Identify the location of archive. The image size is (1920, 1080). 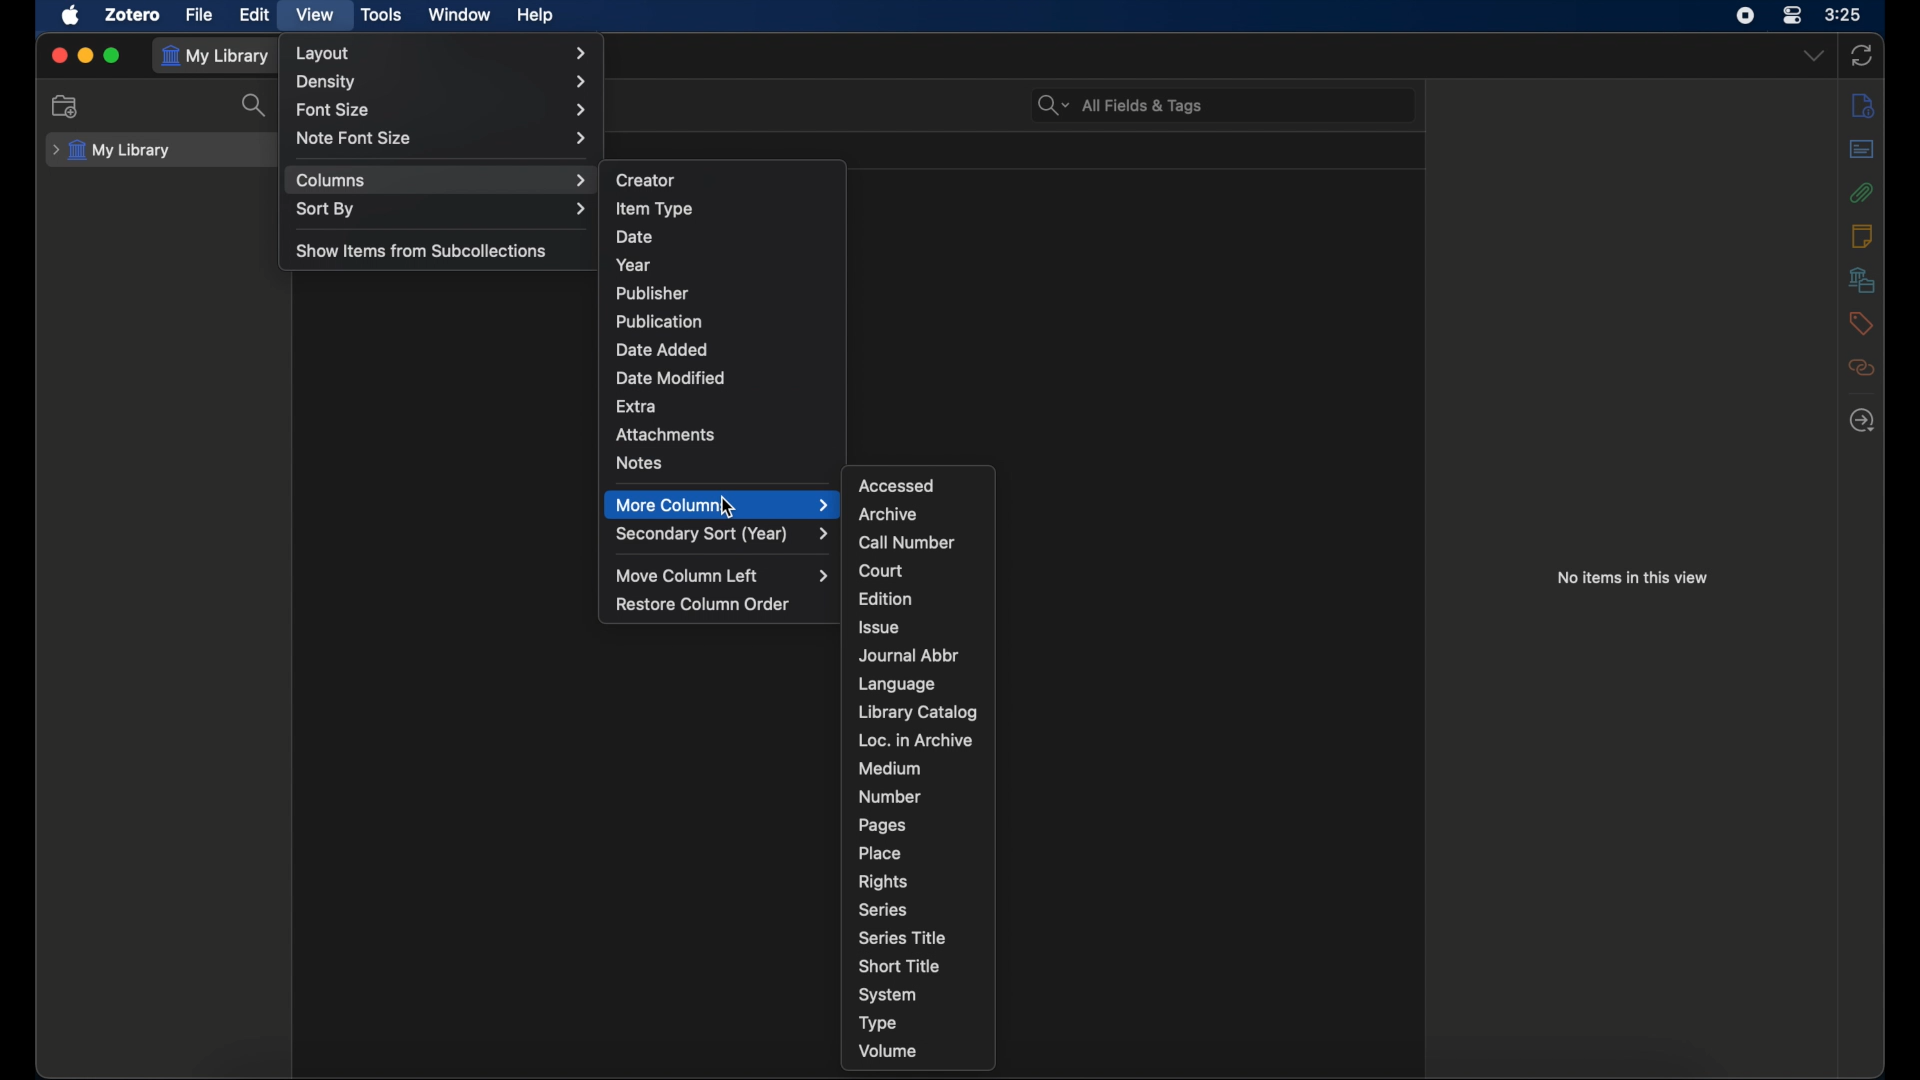
(888, 514).